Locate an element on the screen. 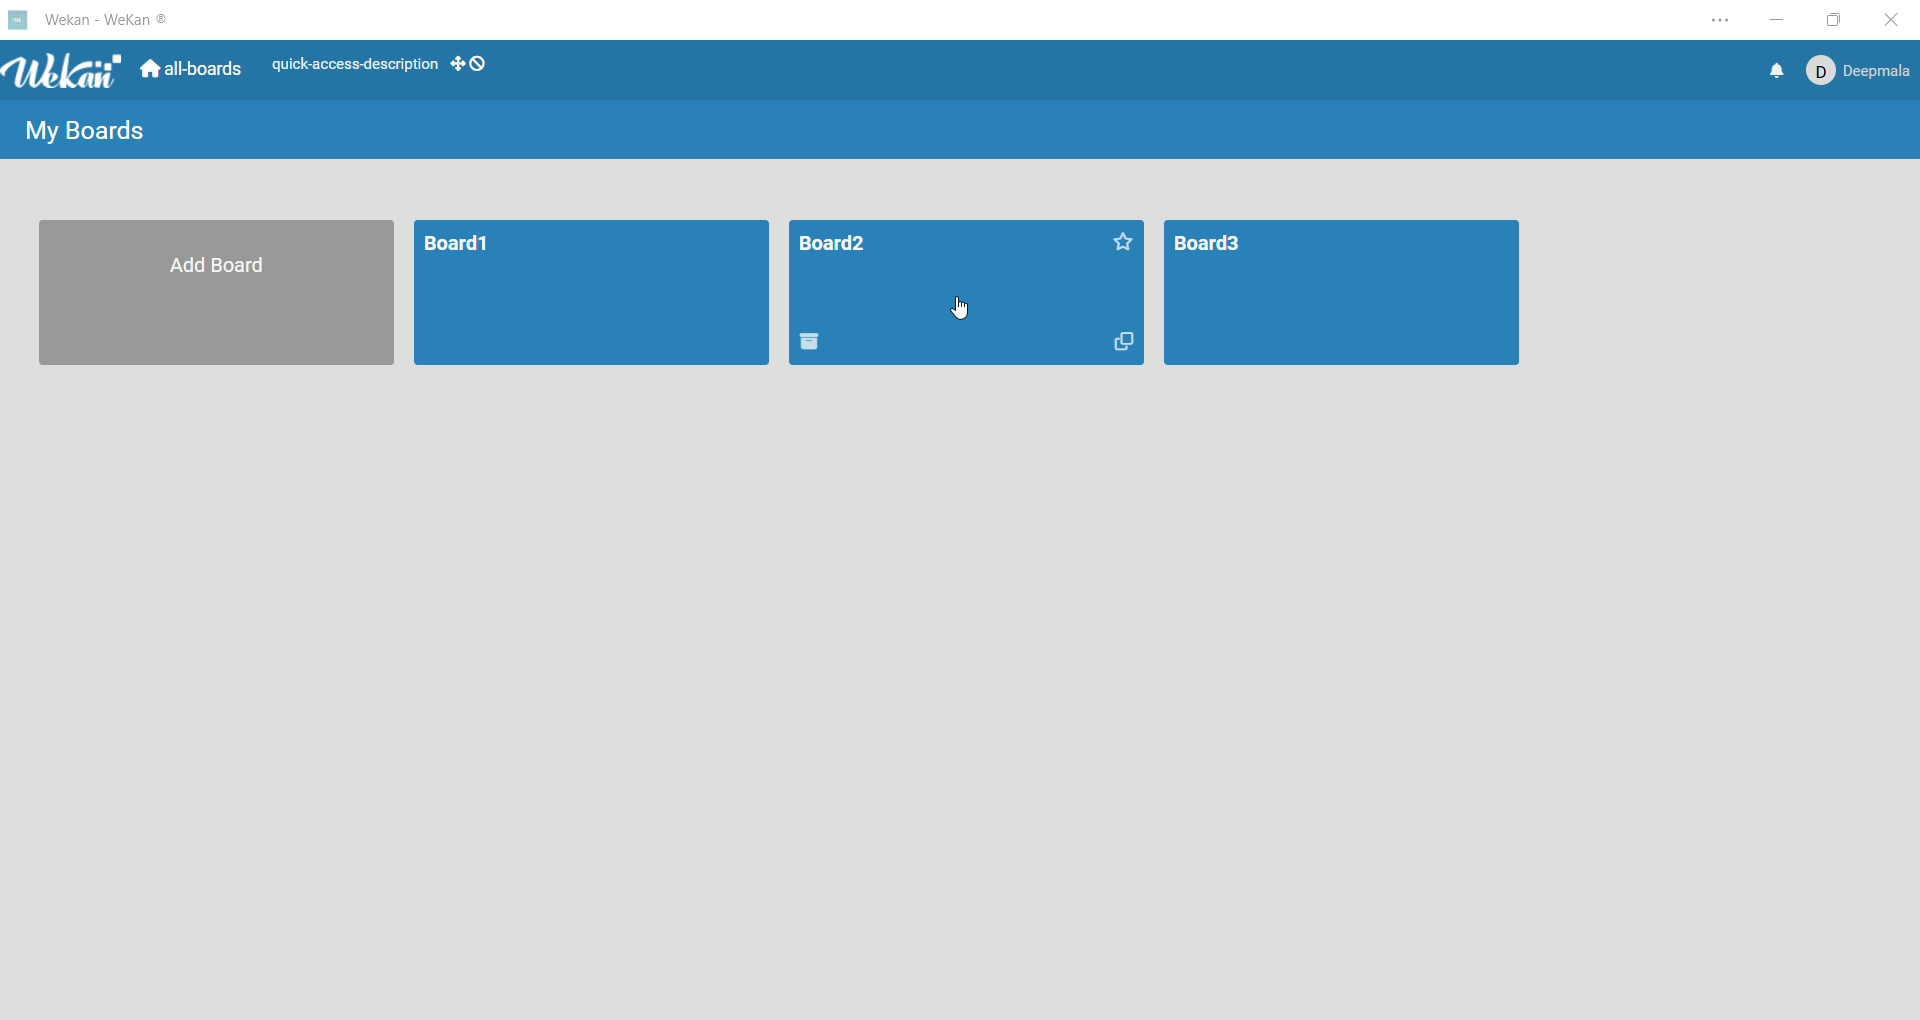 Image resolution: width=1920 pixels, height=1020 pixels. minimize is located at coordinates (1778, 21).